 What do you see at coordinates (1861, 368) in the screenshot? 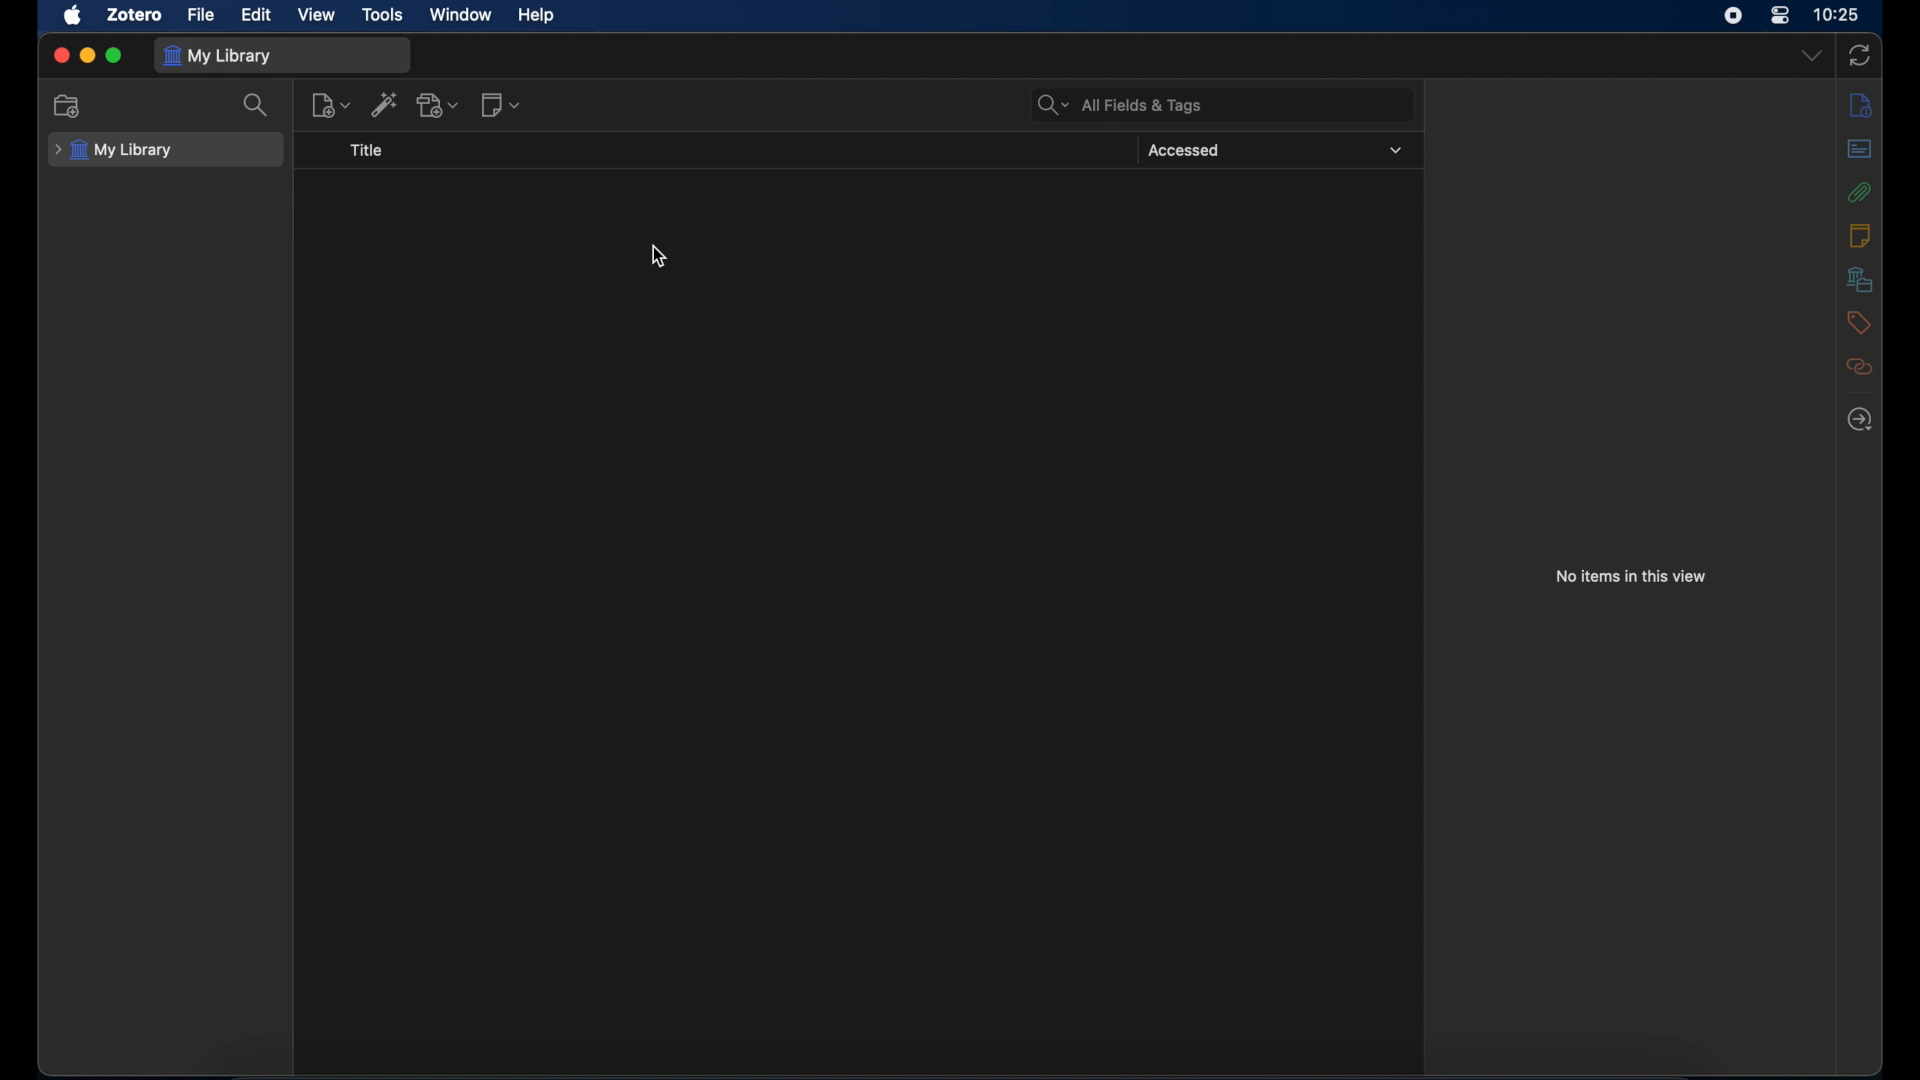
I see `related` at bounding box center [1861, 368].